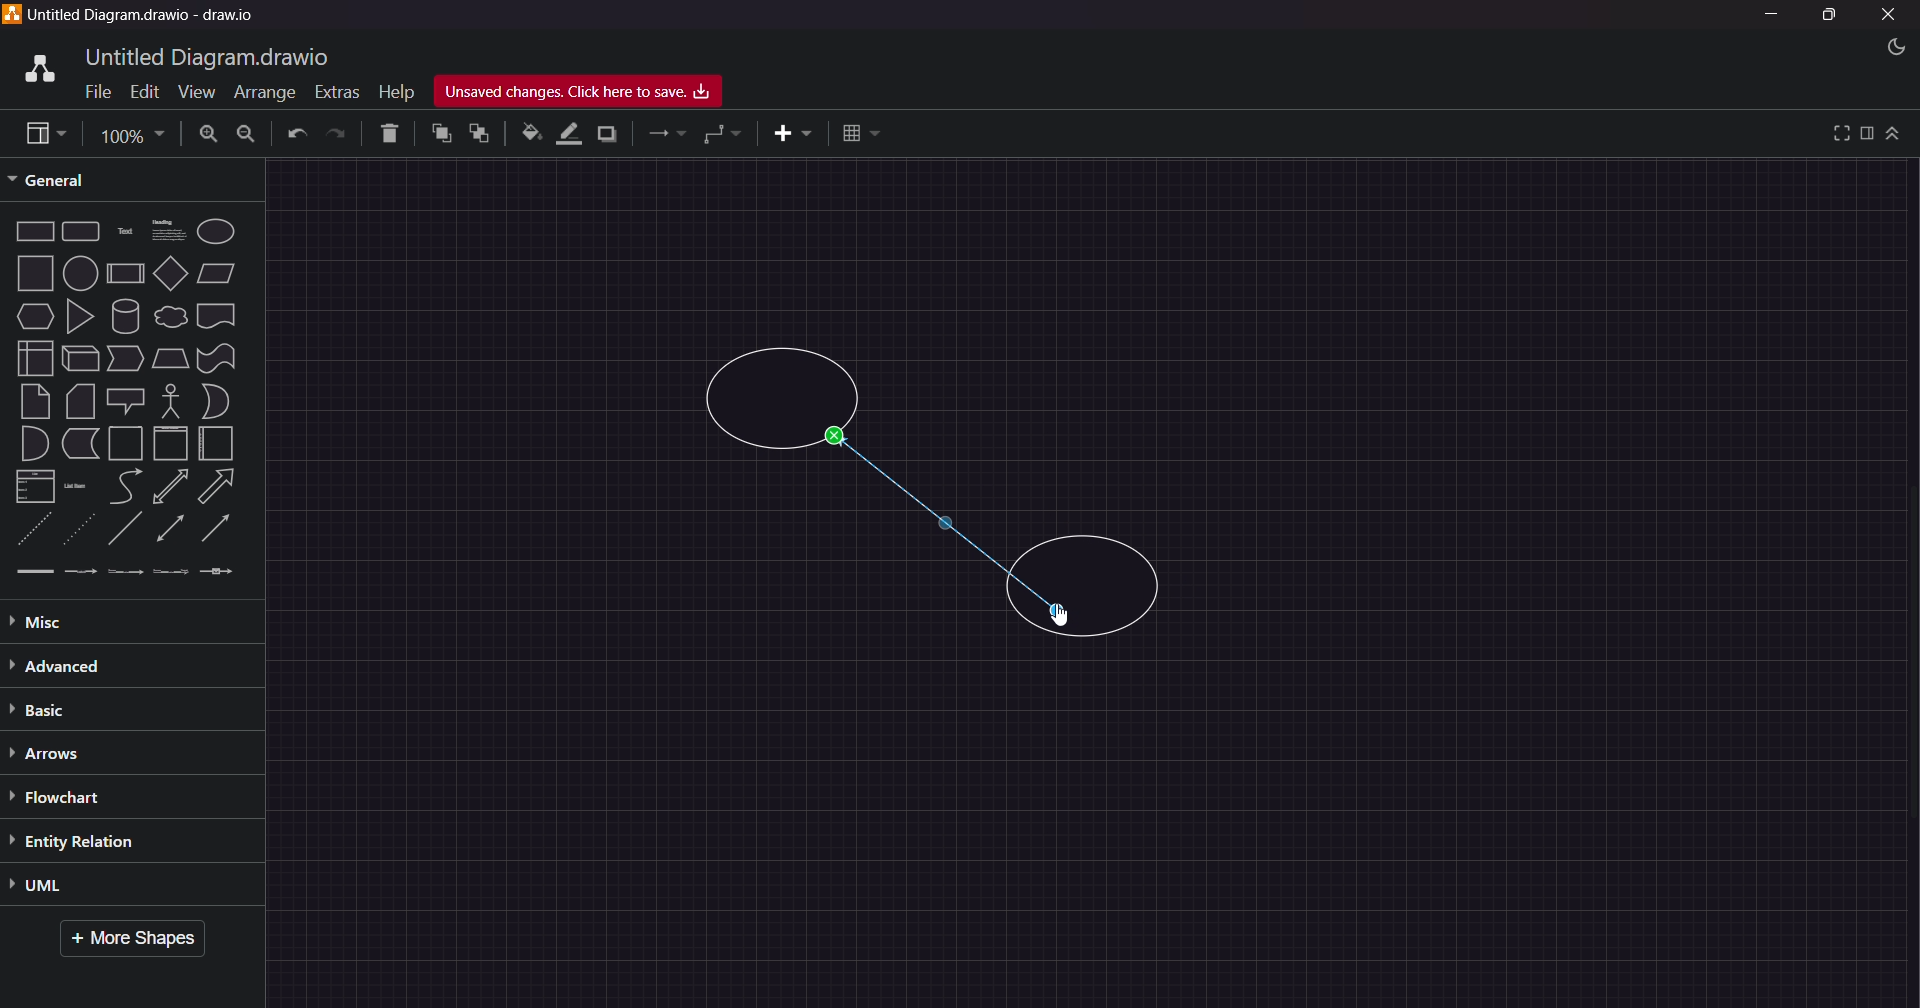  I want to click on line color, so click(569, 133).